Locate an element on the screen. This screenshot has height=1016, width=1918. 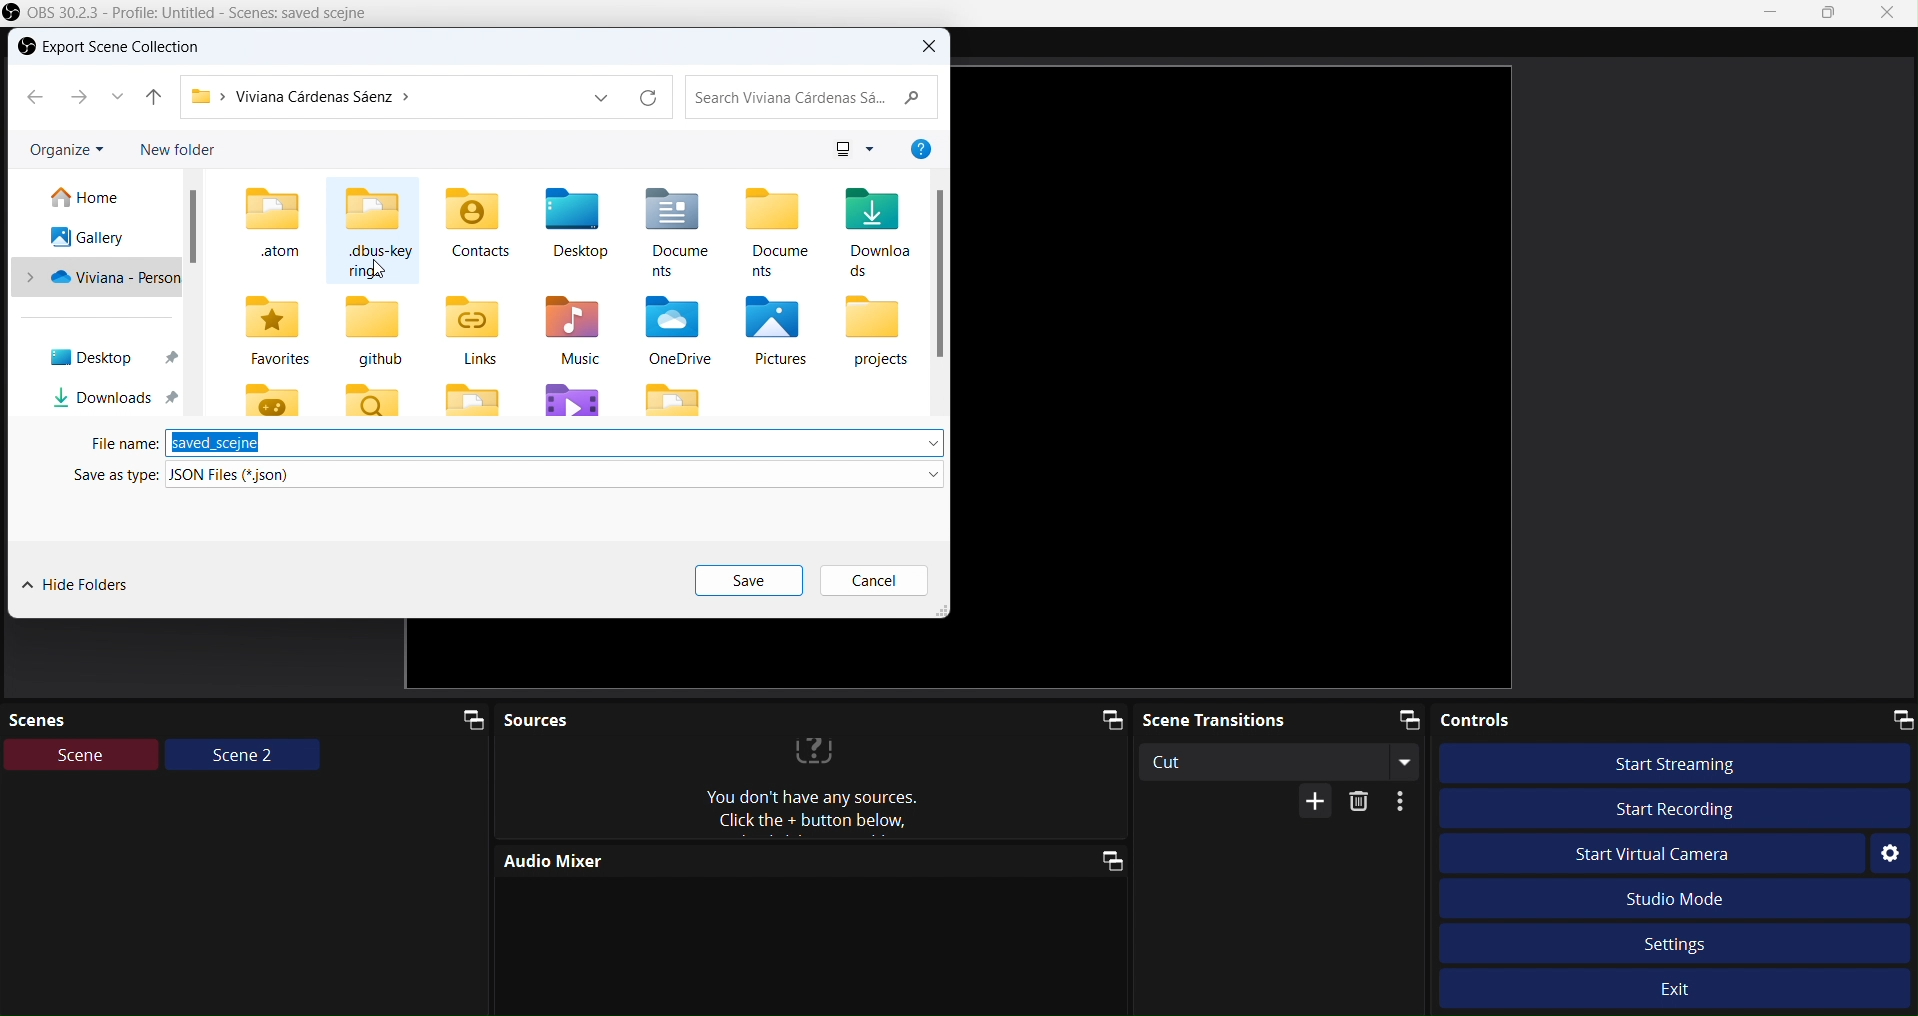
Help is located at coordinates (921, 149).